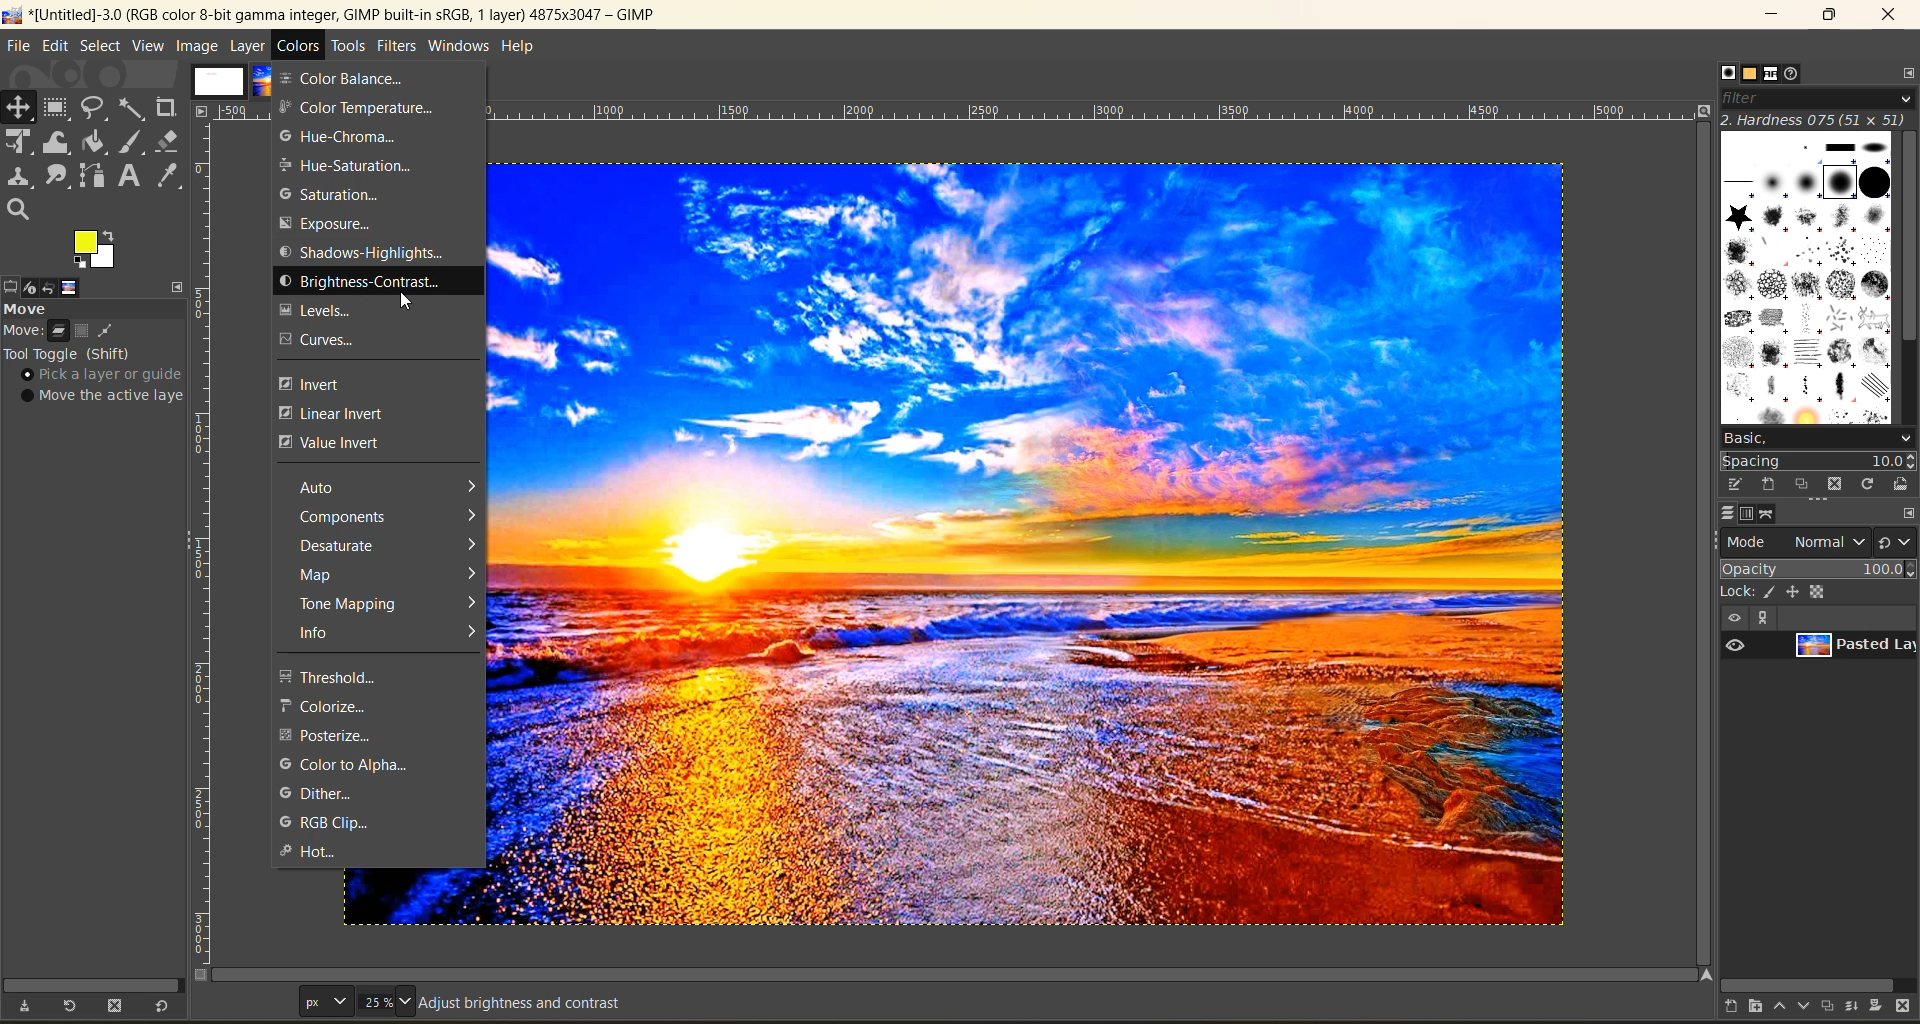 The width and height of the screenshot is (1920, 1024). What do you see at coordinates (1860, 1009) in the screenshot?
I see `merge this layer` at bounding box center [1860, 1009].